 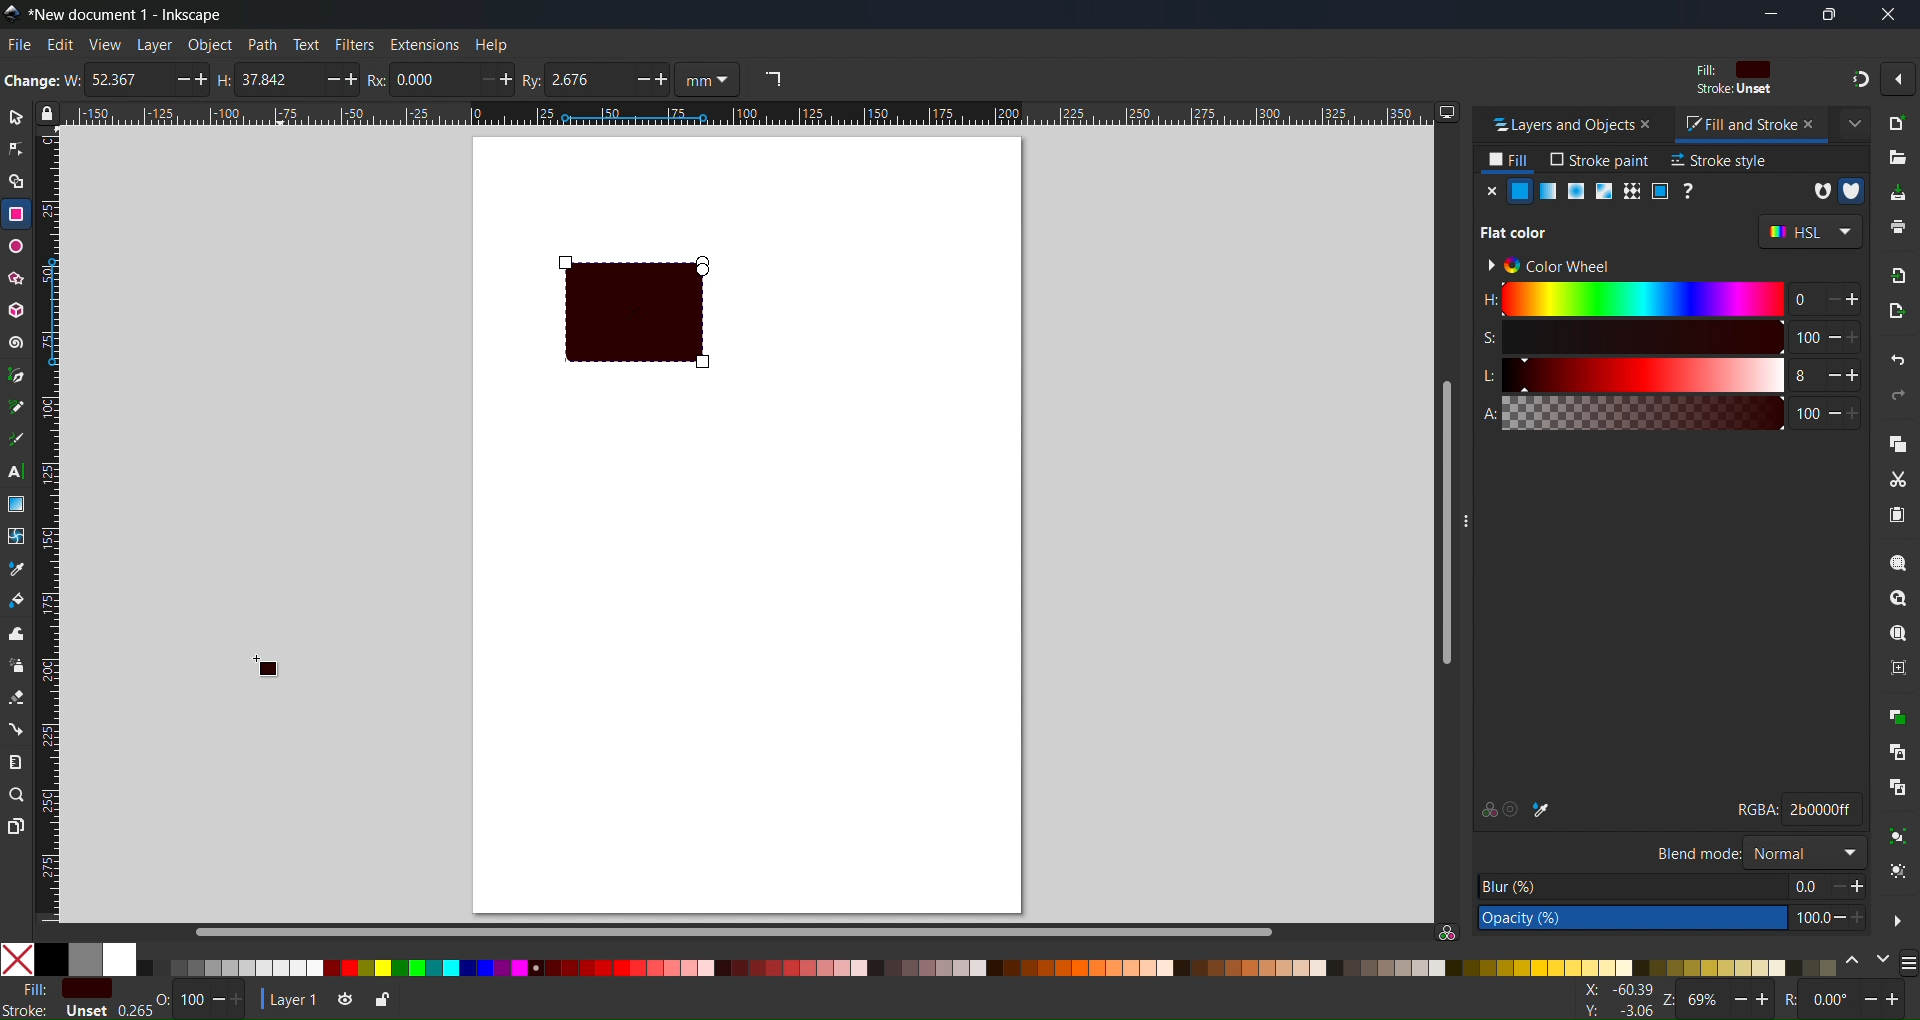 I want to click on Vertical Drag window, so click(x=1475, y=512).